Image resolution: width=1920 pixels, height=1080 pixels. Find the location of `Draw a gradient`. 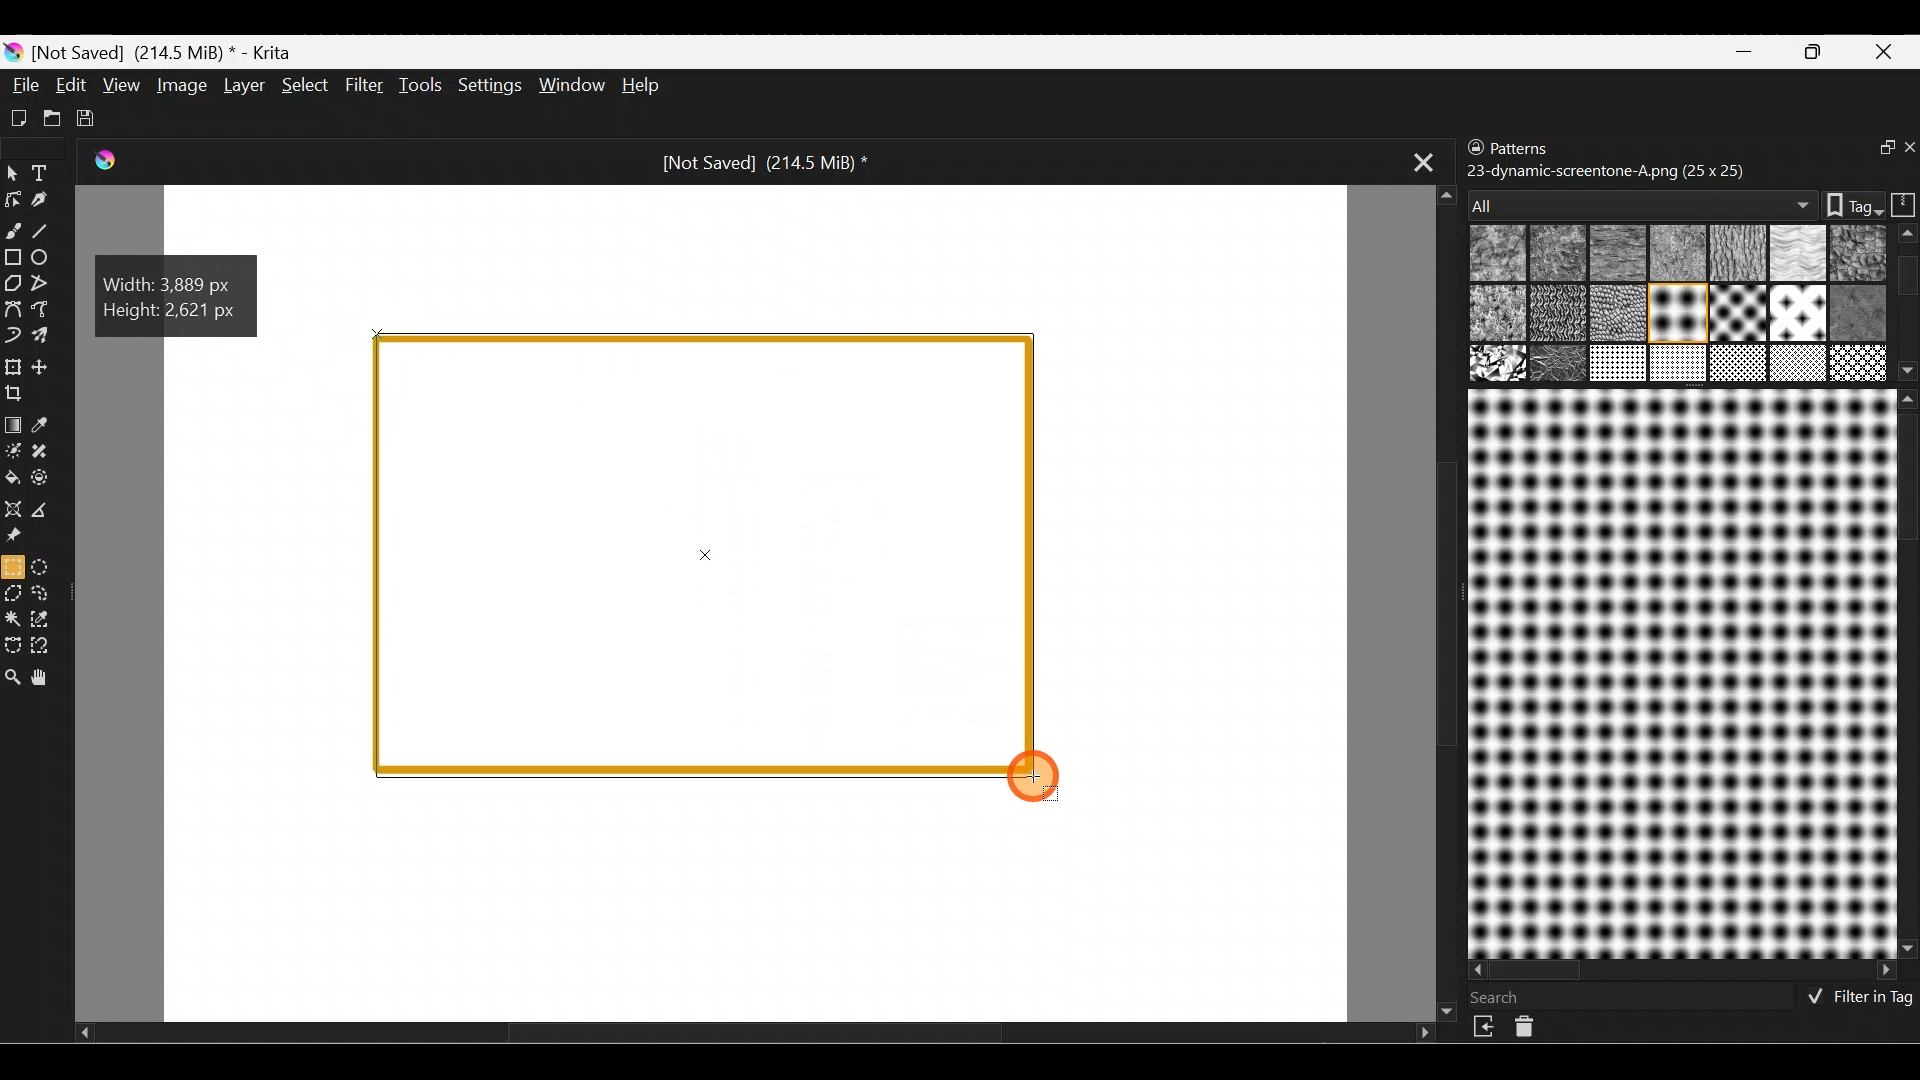

Draw a gradient is located at coordinates (16, 420).